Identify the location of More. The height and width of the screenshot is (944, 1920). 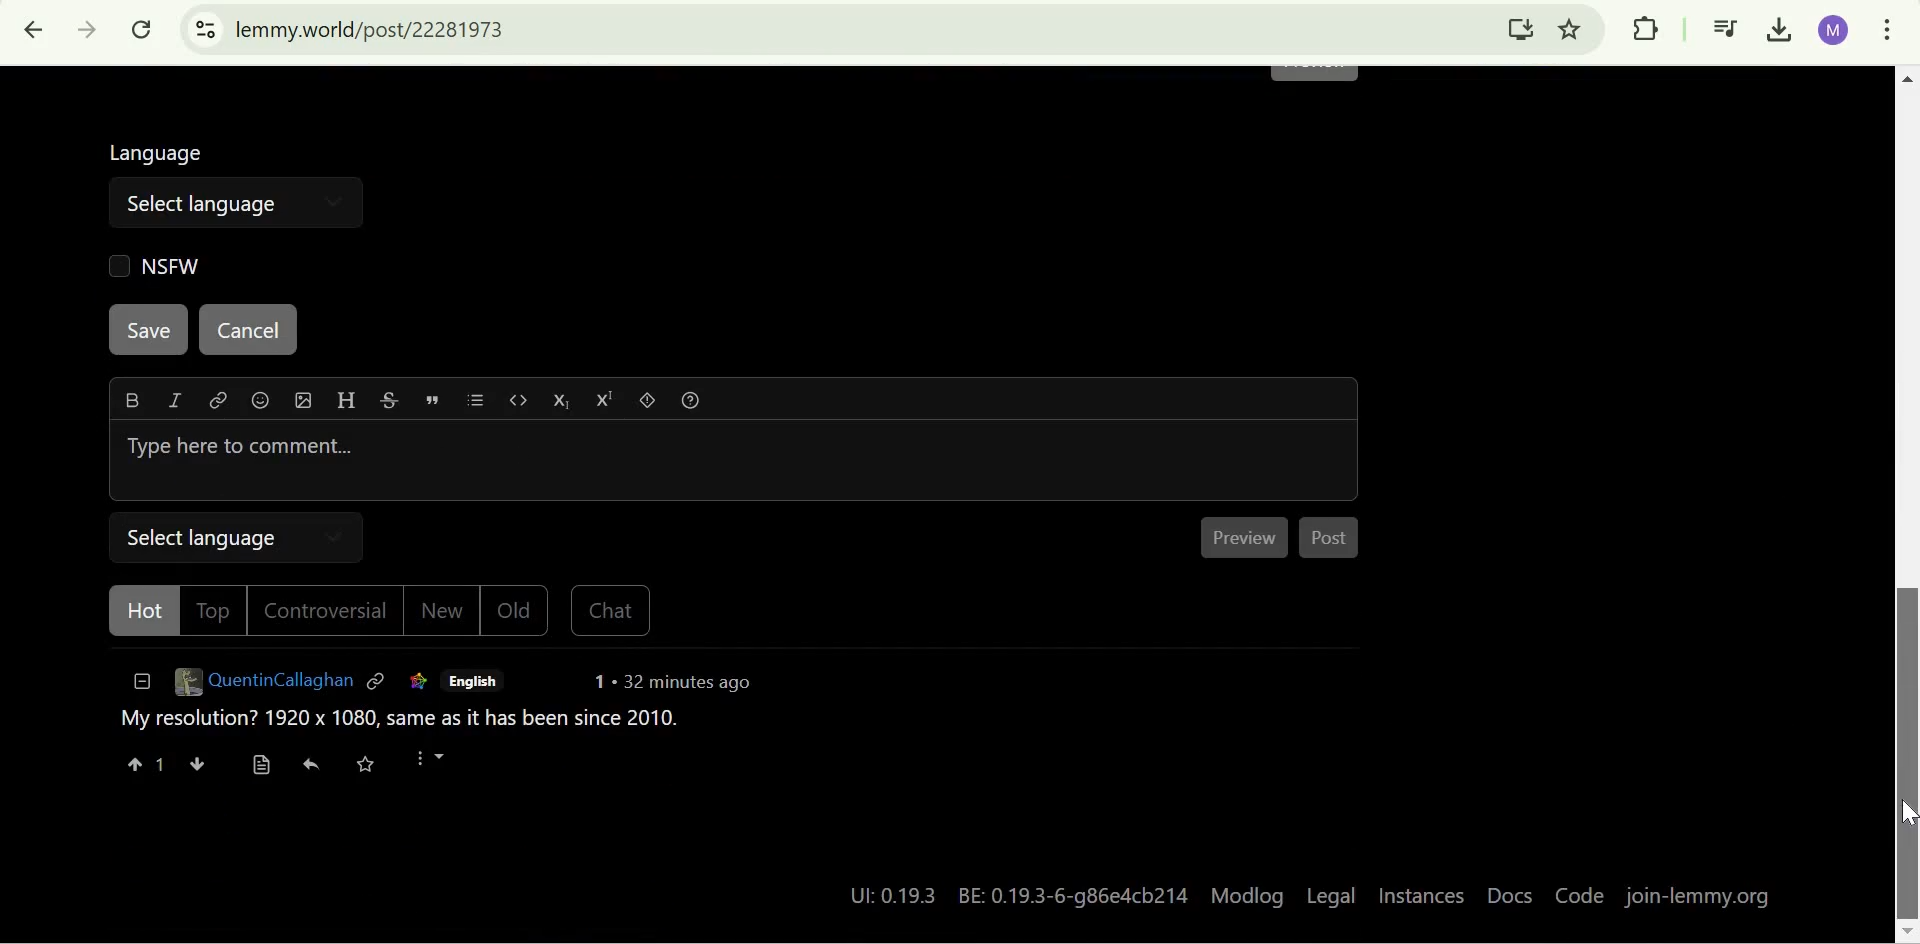
(441, 766).